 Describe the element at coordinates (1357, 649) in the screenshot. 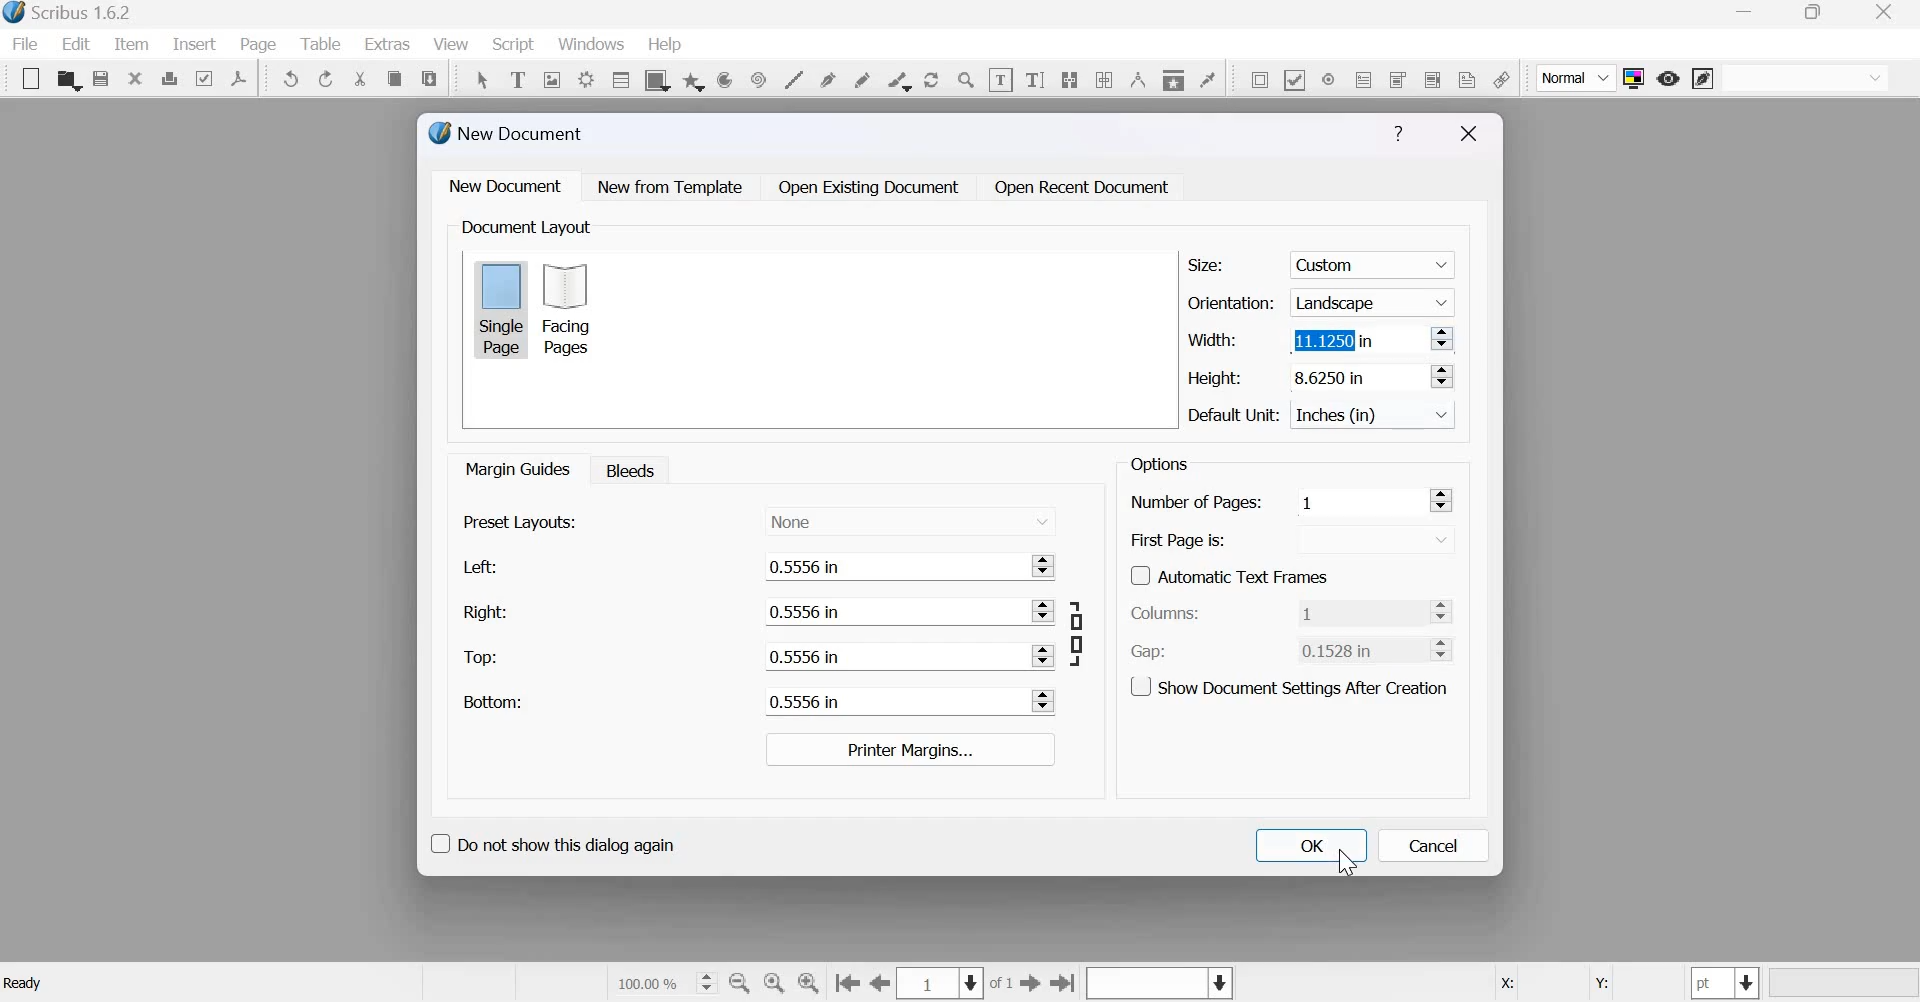

I see `0.1528 in` at that location.